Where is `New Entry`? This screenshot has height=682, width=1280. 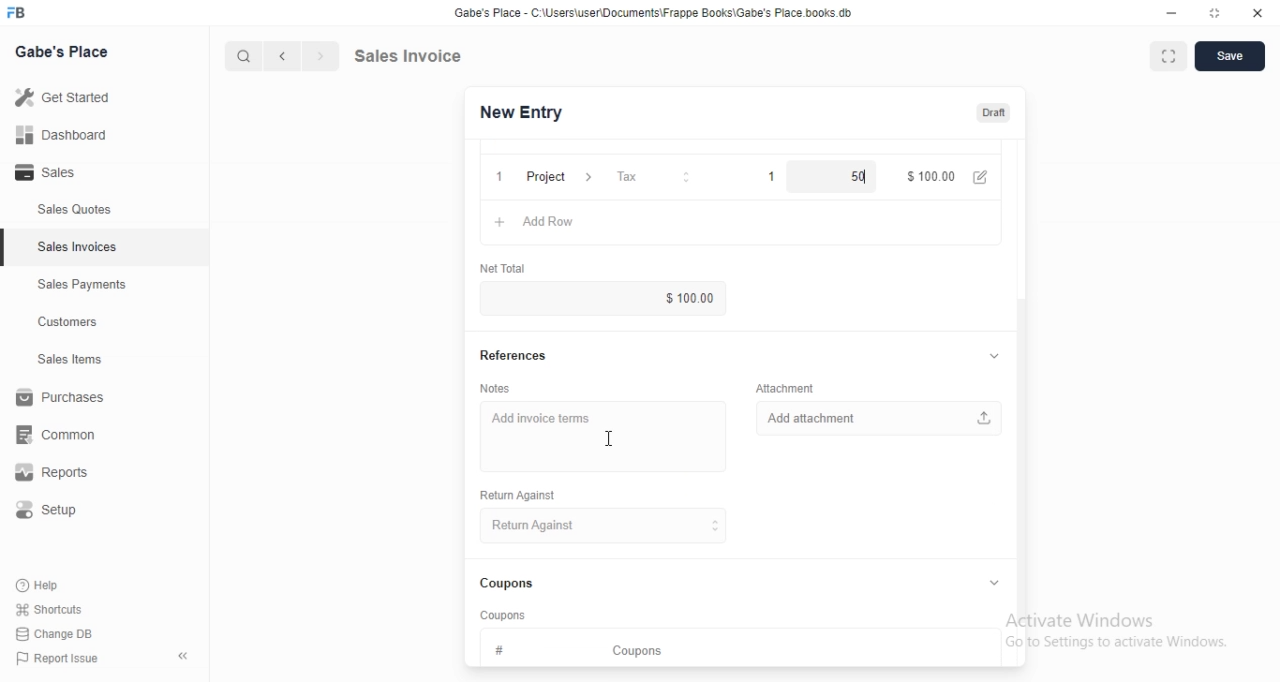 New Entry is located at coordinates (528, 112).